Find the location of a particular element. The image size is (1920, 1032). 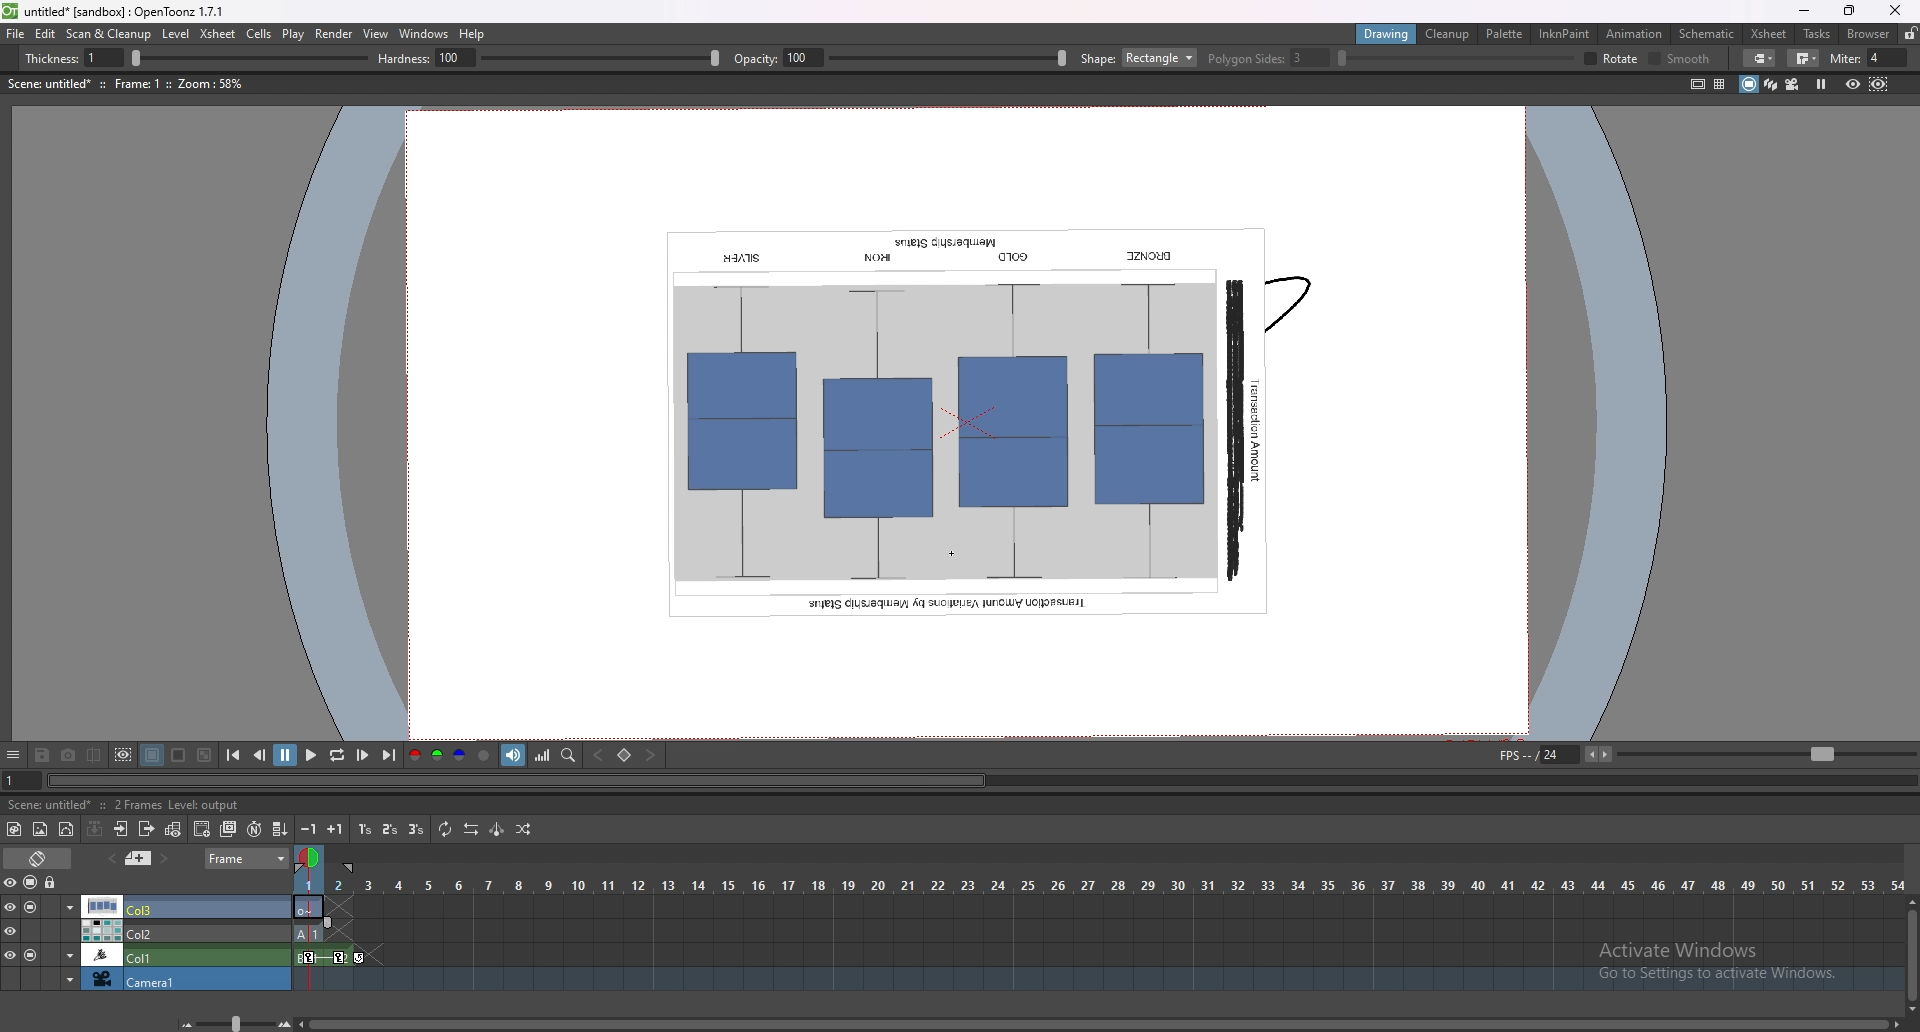

frame is located at coordinates (248, 856).